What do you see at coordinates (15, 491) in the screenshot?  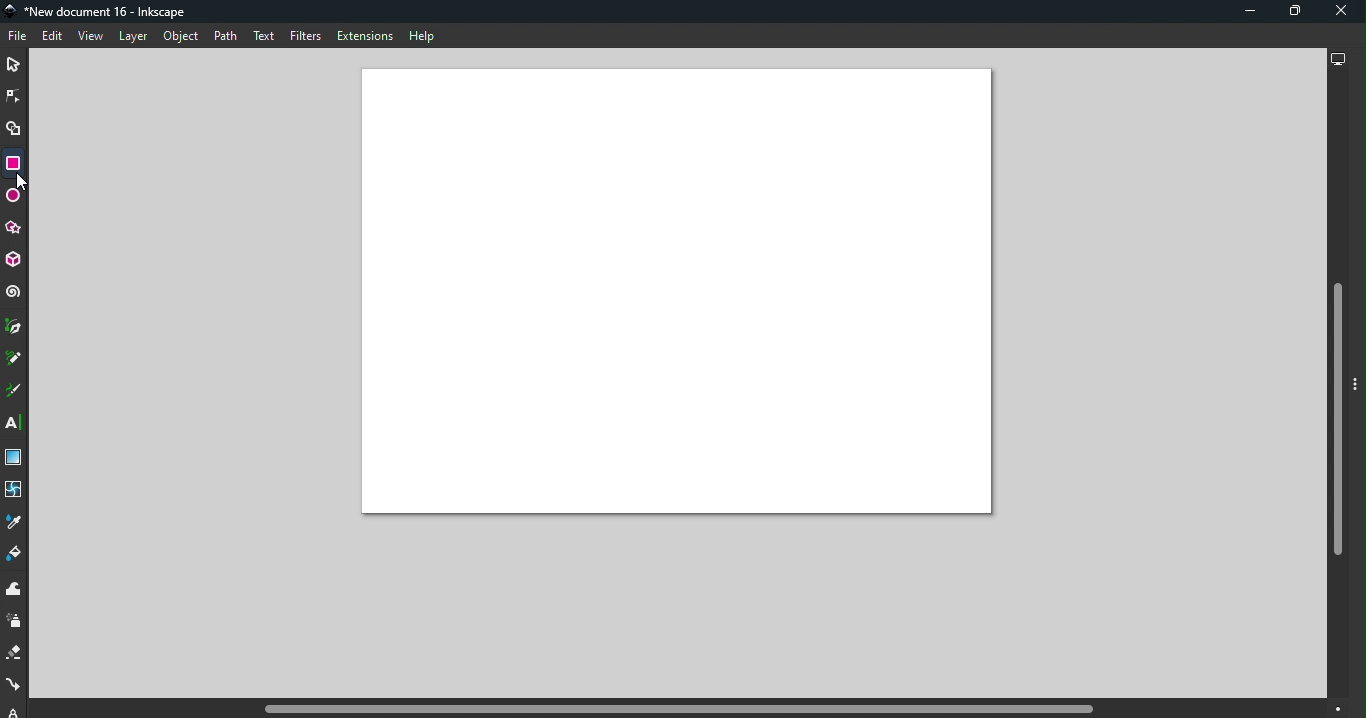 I see `Mesh tool` at bounding box center [15, 491].